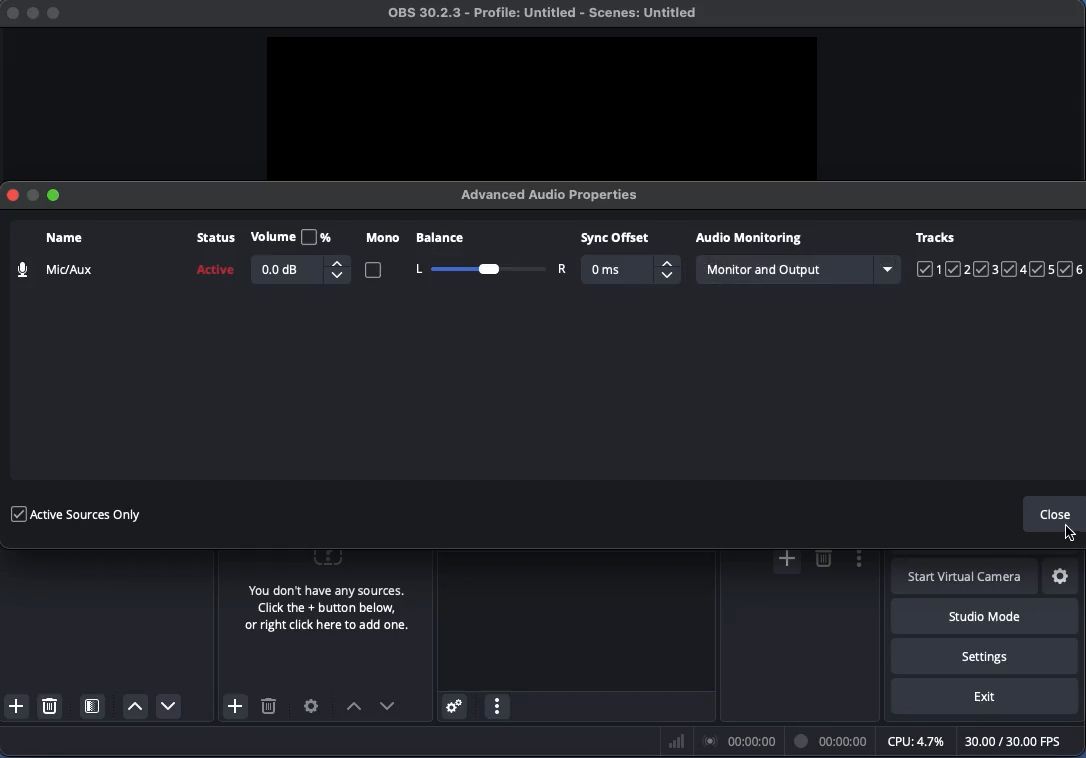  Describe the element at coordinates (94, 708) in the screenshot. I see `Open scene filters` at that location.